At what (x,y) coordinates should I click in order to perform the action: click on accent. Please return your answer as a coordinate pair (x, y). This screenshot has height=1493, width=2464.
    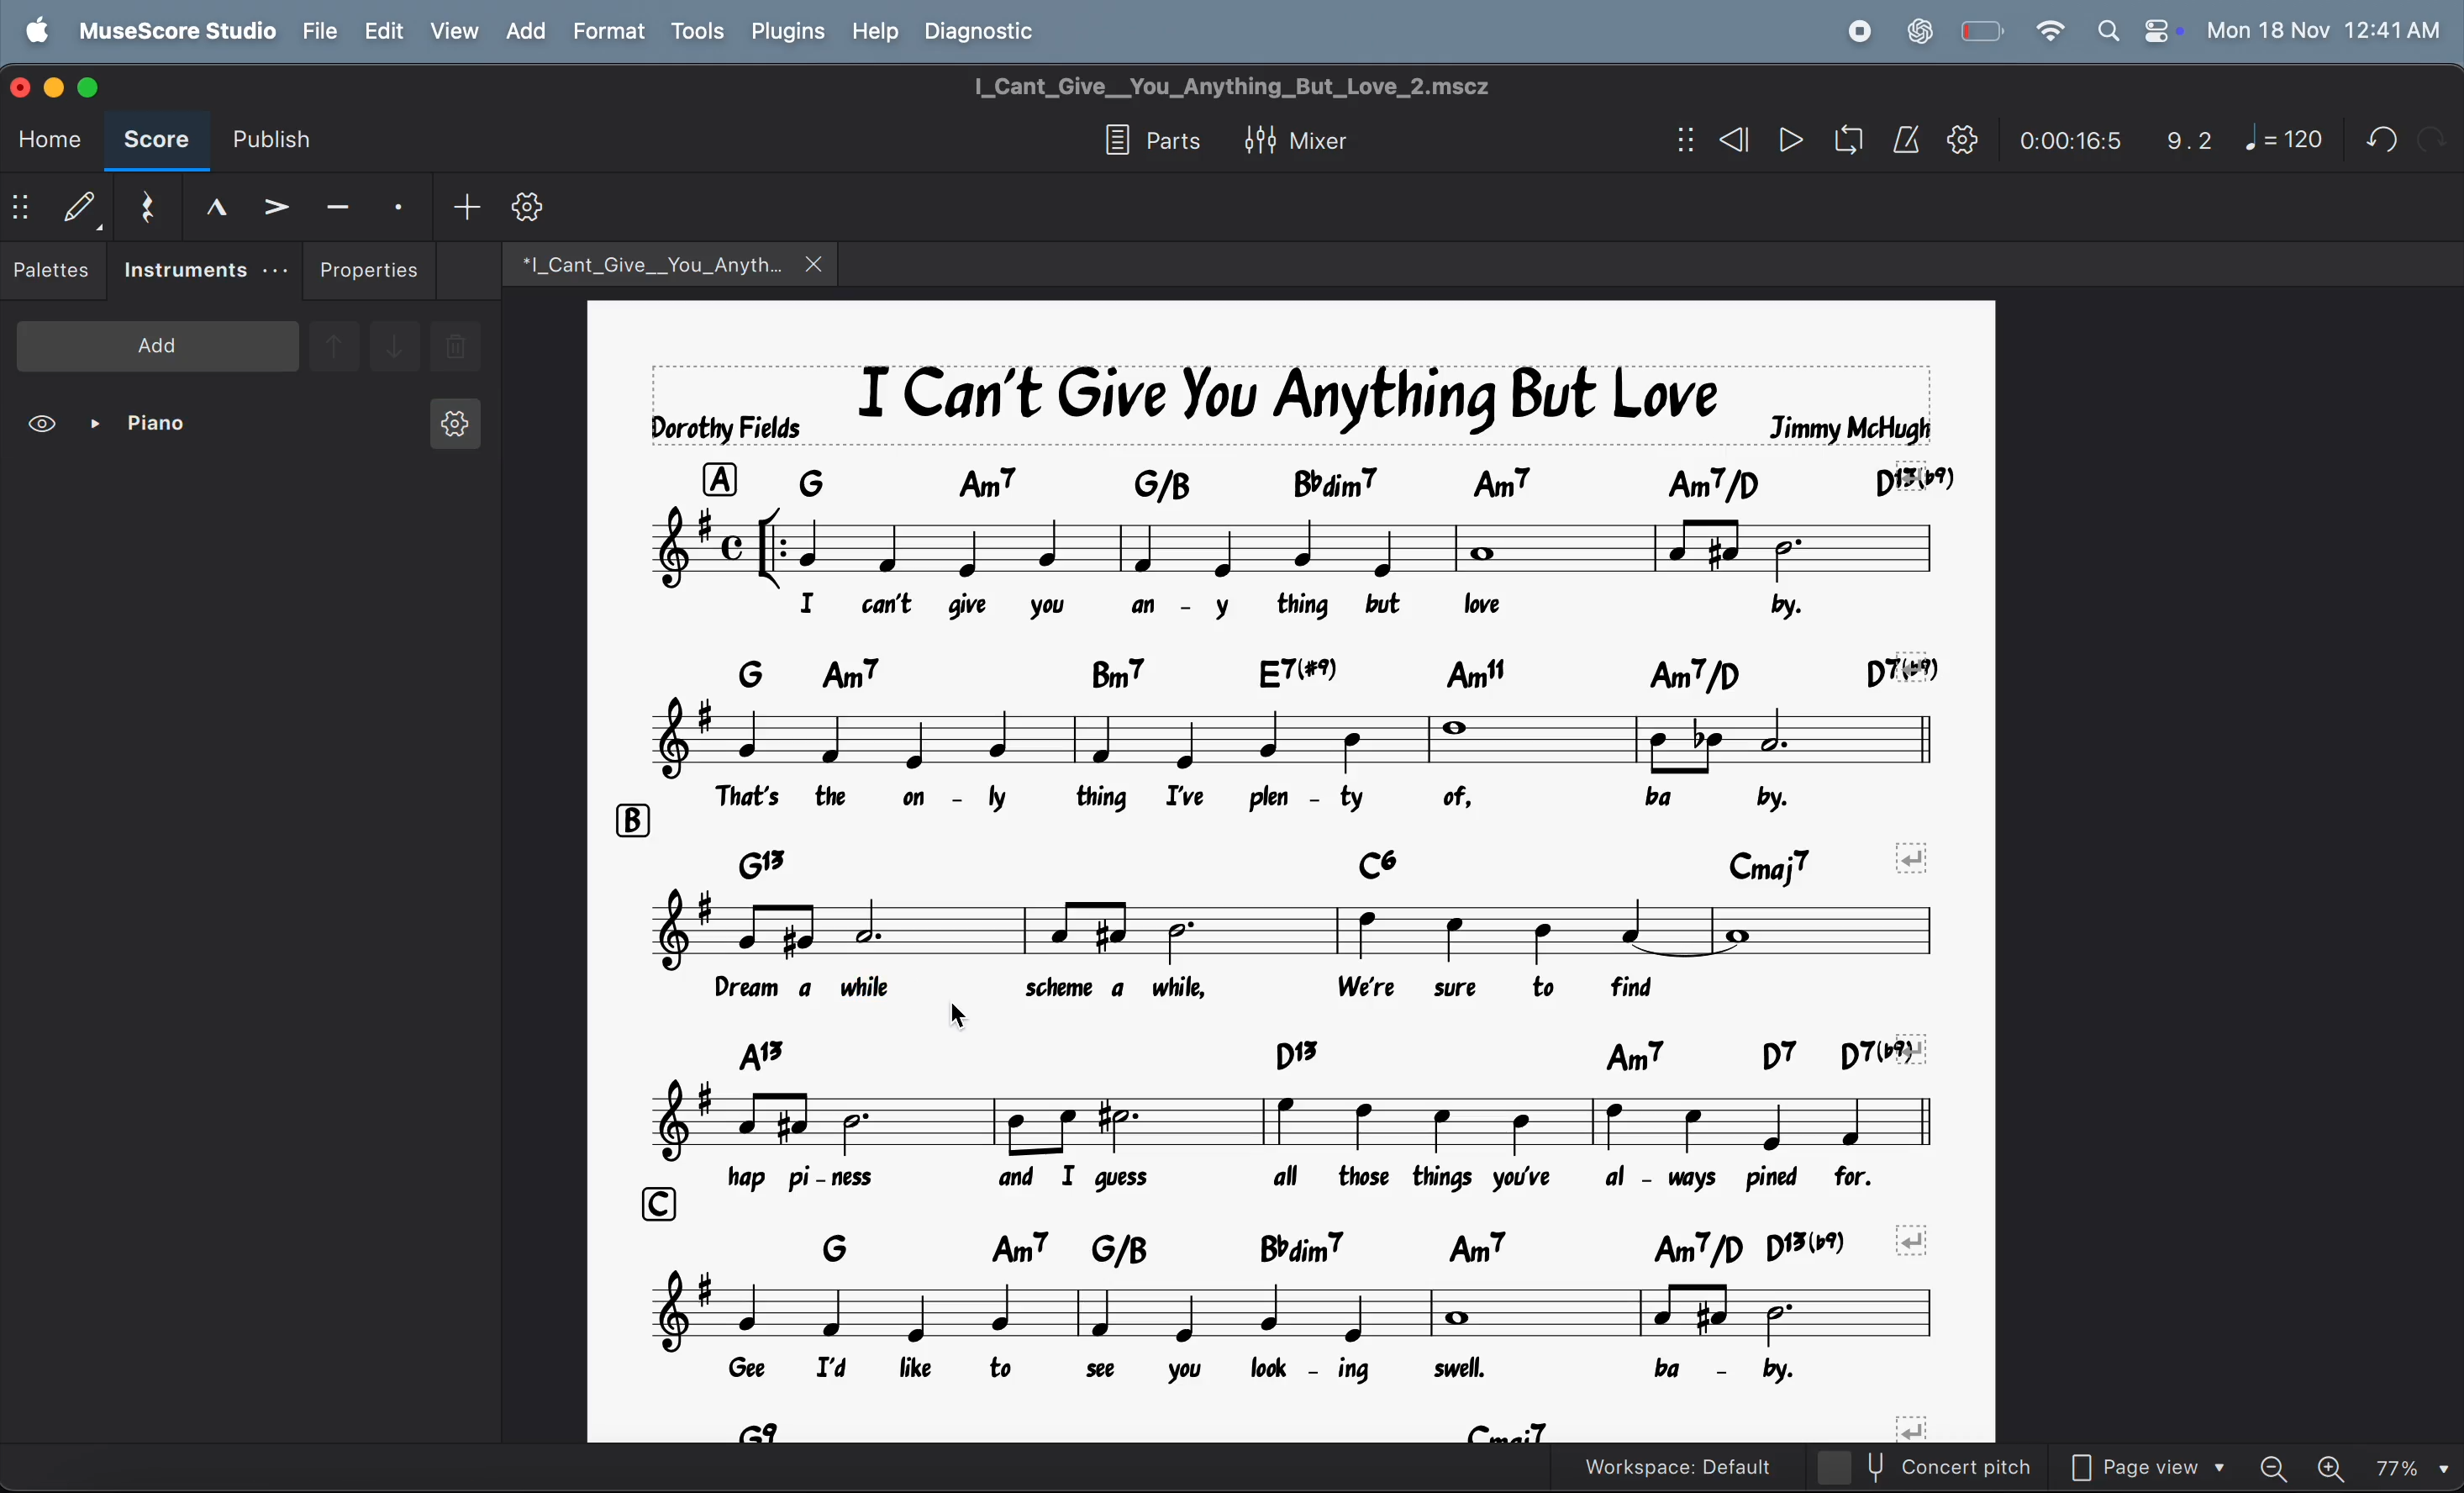
    Looking at the image, I should click on (270, 200).